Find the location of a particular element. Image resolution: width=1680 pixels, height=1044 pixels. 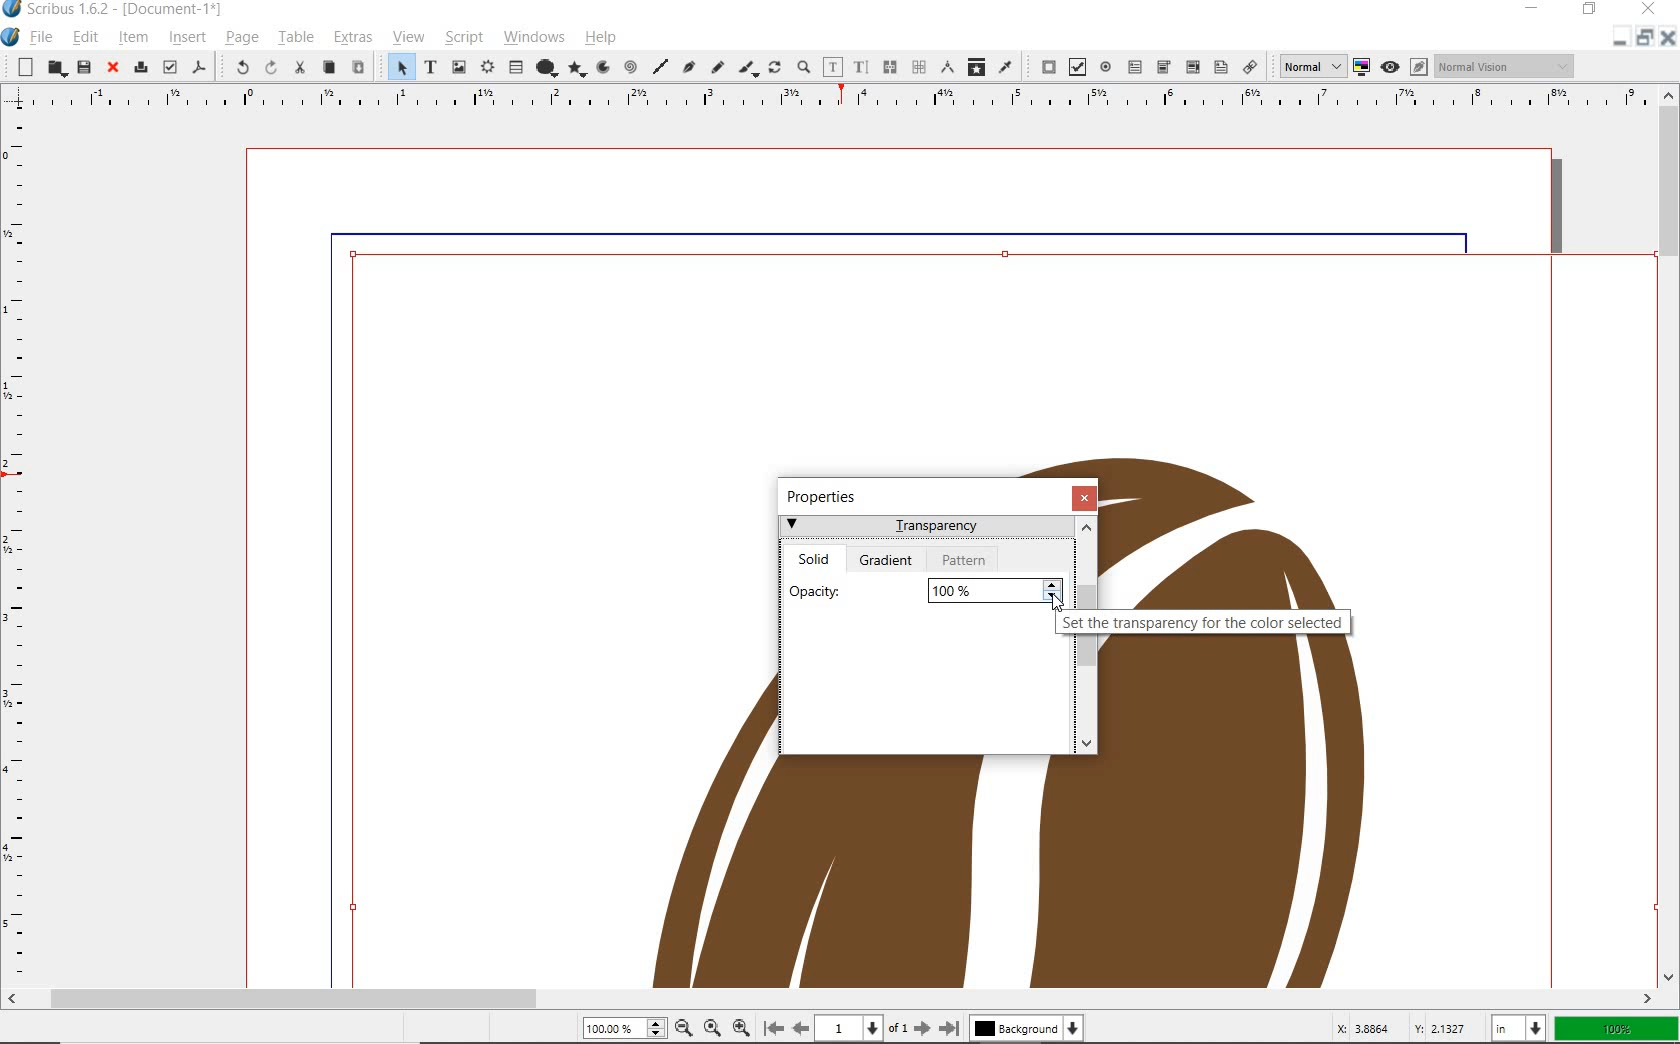

file is located at coordinates (45, 36).